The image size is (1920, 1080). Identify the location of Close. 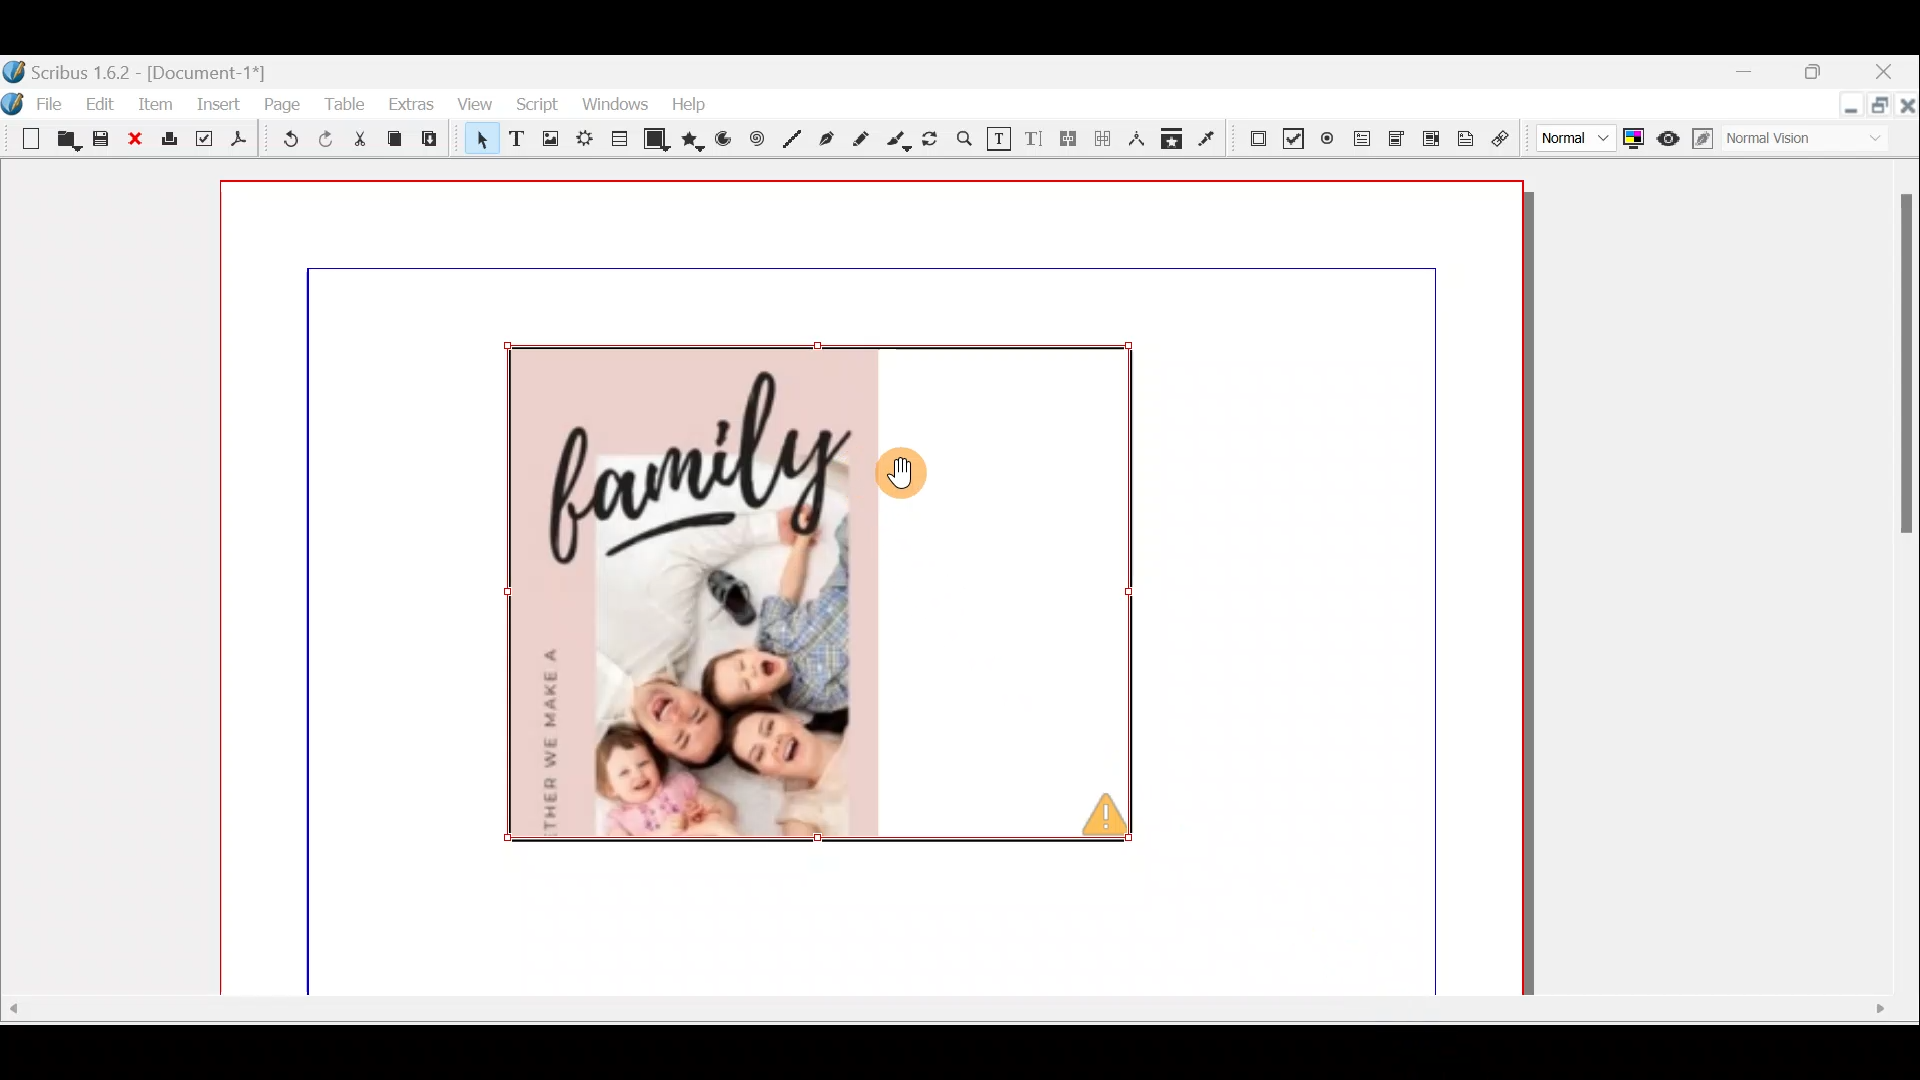
(1886, 74).